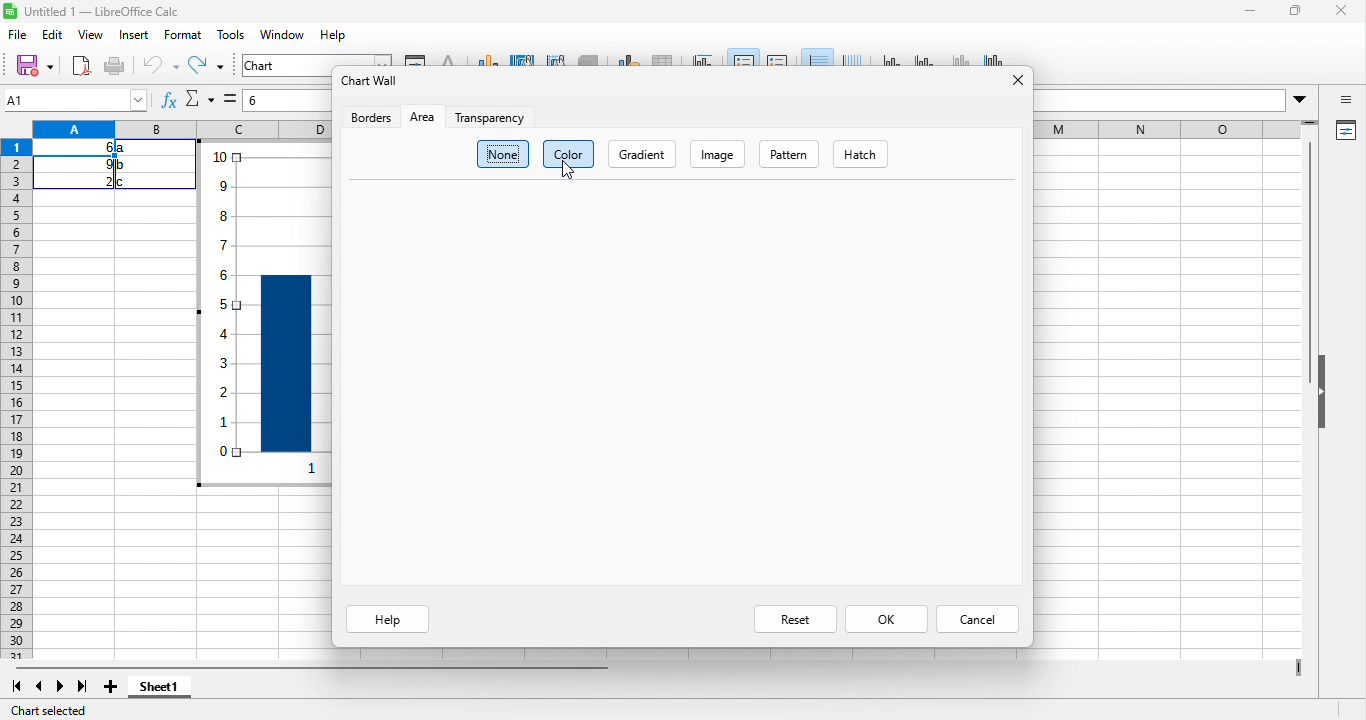 This screenshot has width=1366, height=720. I want to click on insert, so click(135, 35).